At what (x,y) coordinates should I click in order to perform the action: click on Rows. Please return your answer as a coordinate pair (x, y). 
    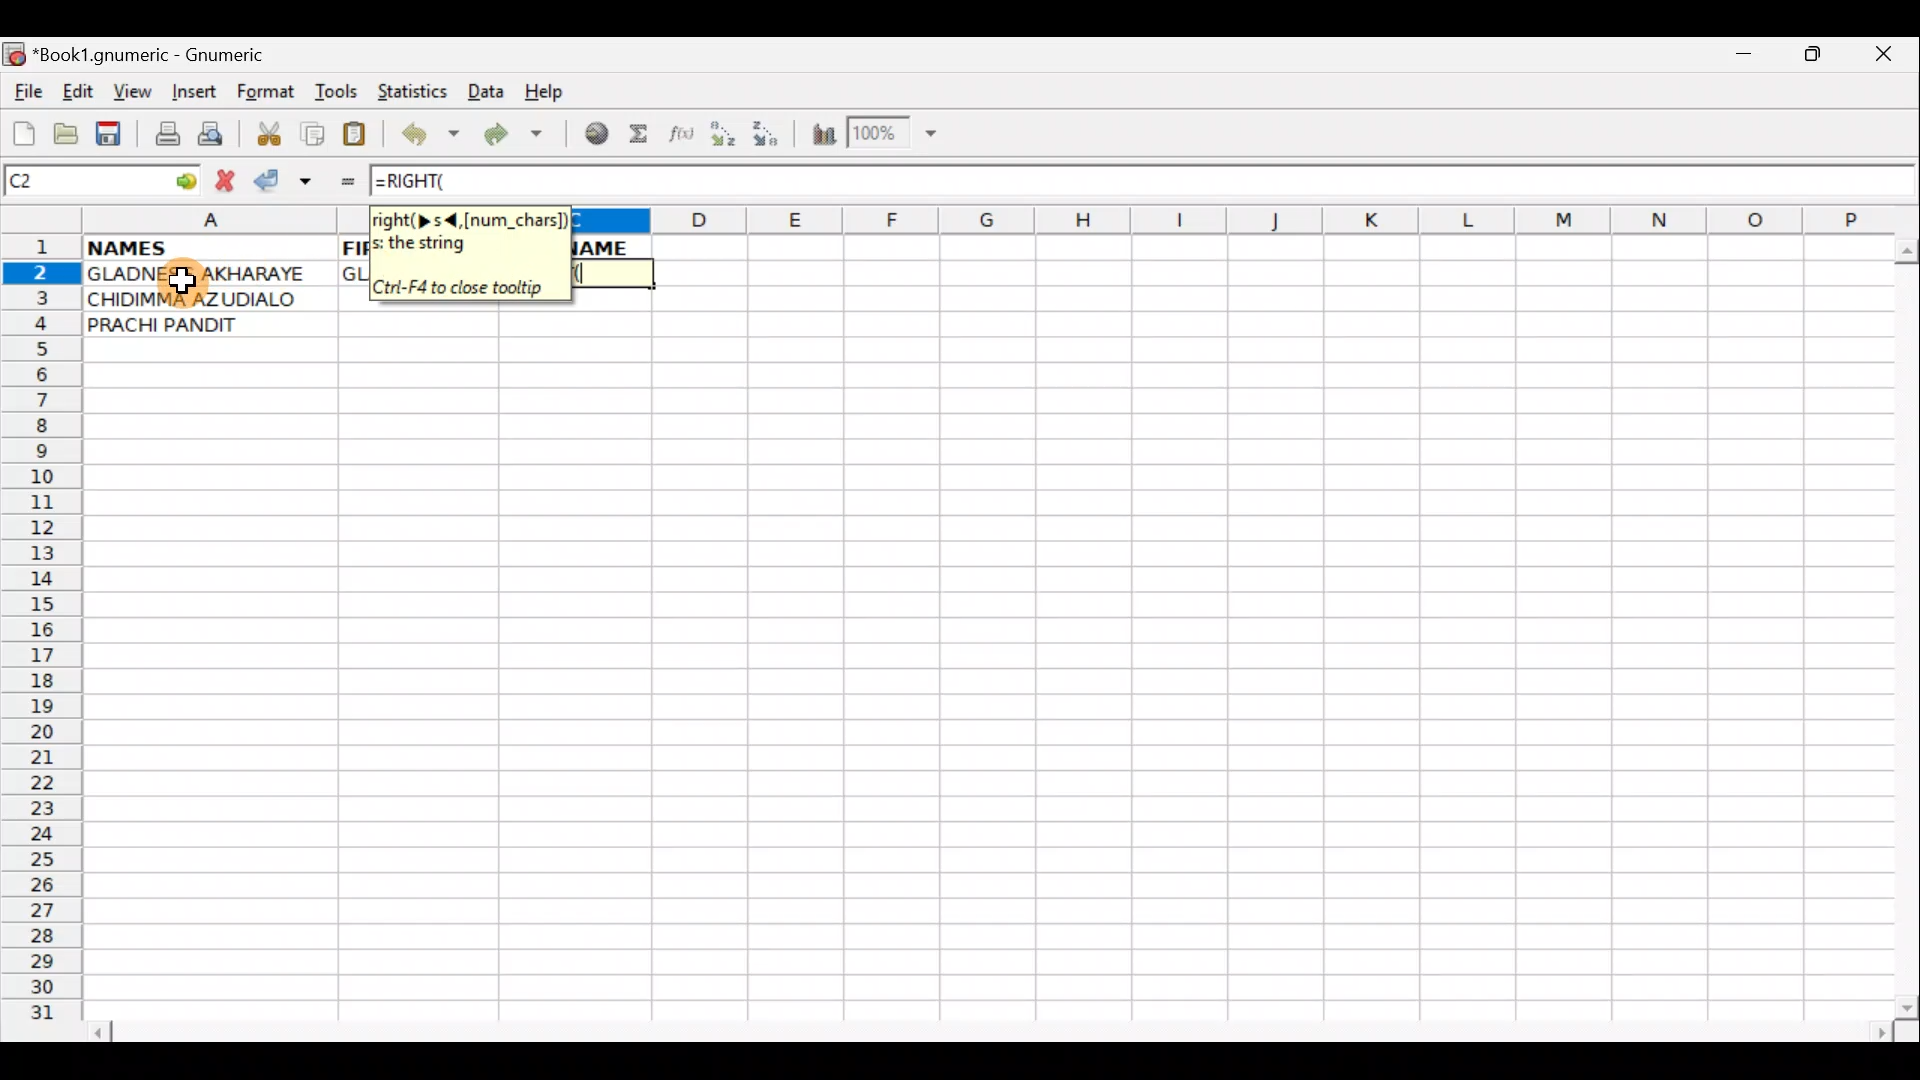
    Looking at the image, I should click on (42, 636).